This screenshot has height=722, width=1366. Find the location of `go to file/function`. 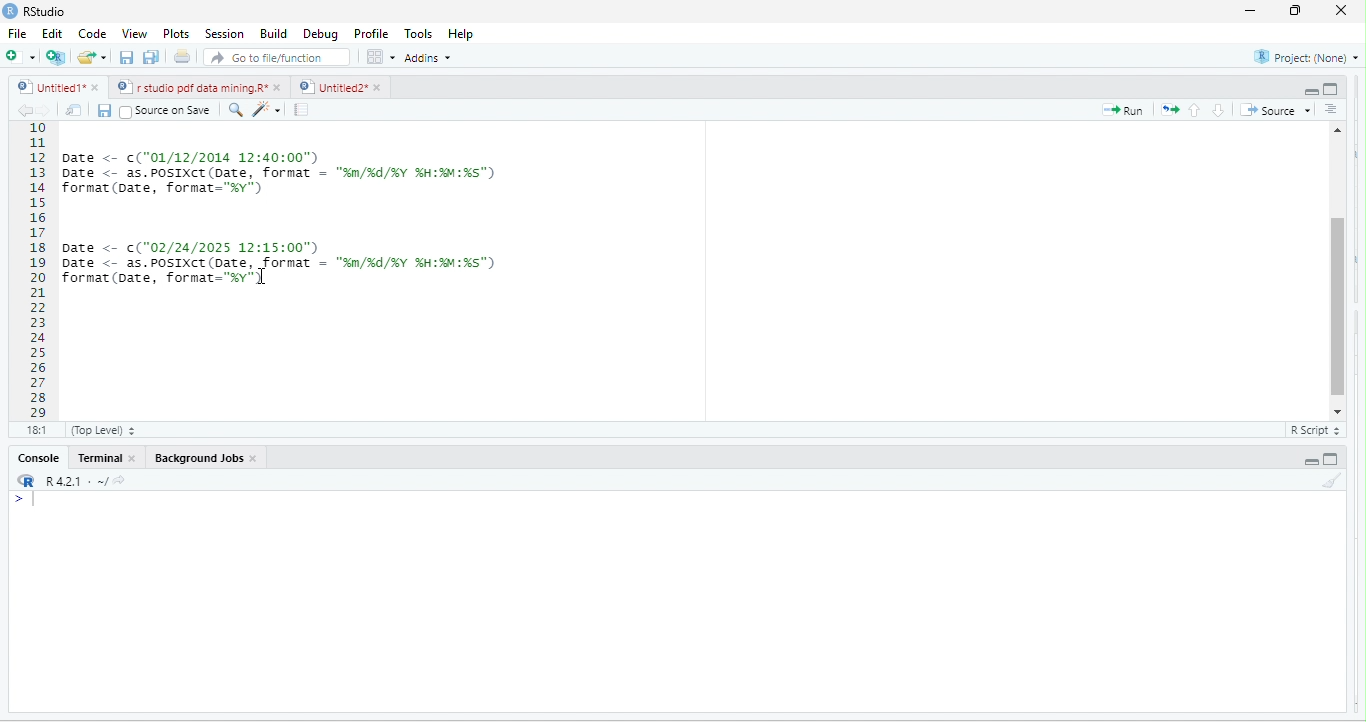

go to file/function is located at coordinates (272, 60).